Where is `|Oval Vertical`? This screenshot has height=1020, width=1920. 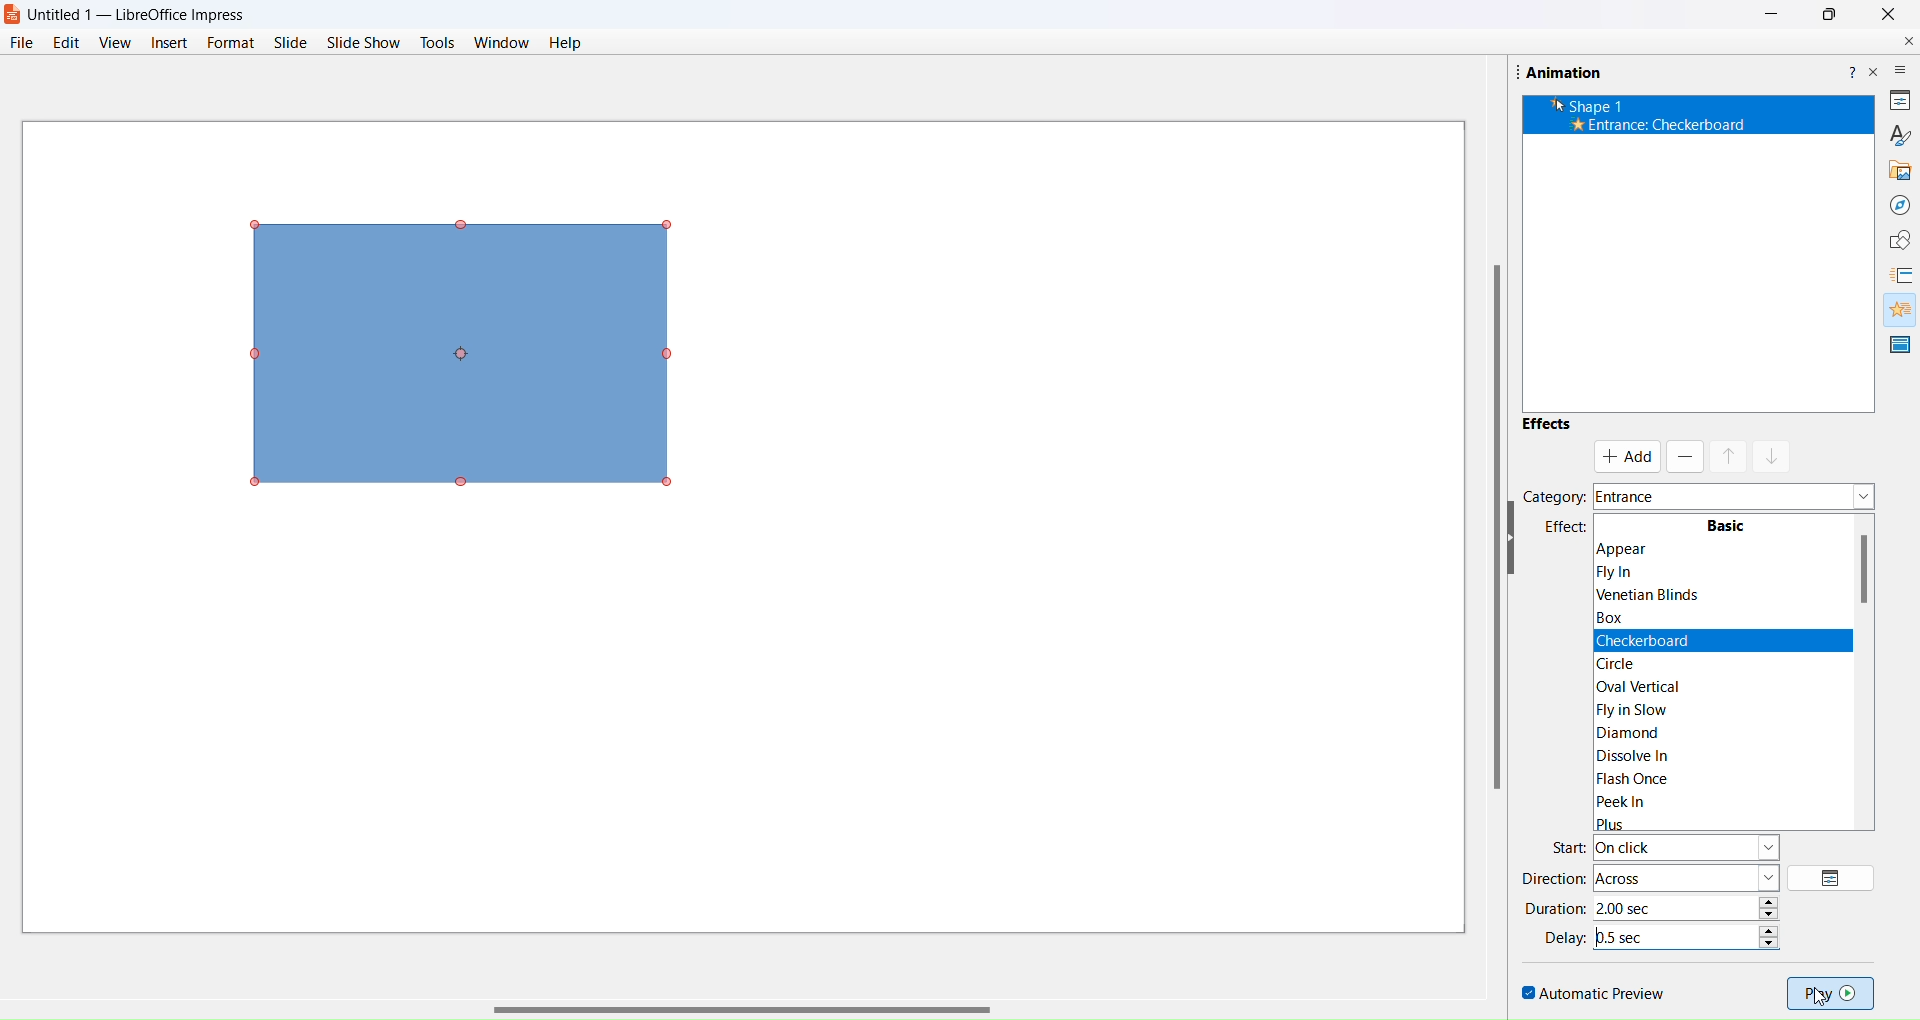
|Oval Vertical is located at coordinates (1651, 684).